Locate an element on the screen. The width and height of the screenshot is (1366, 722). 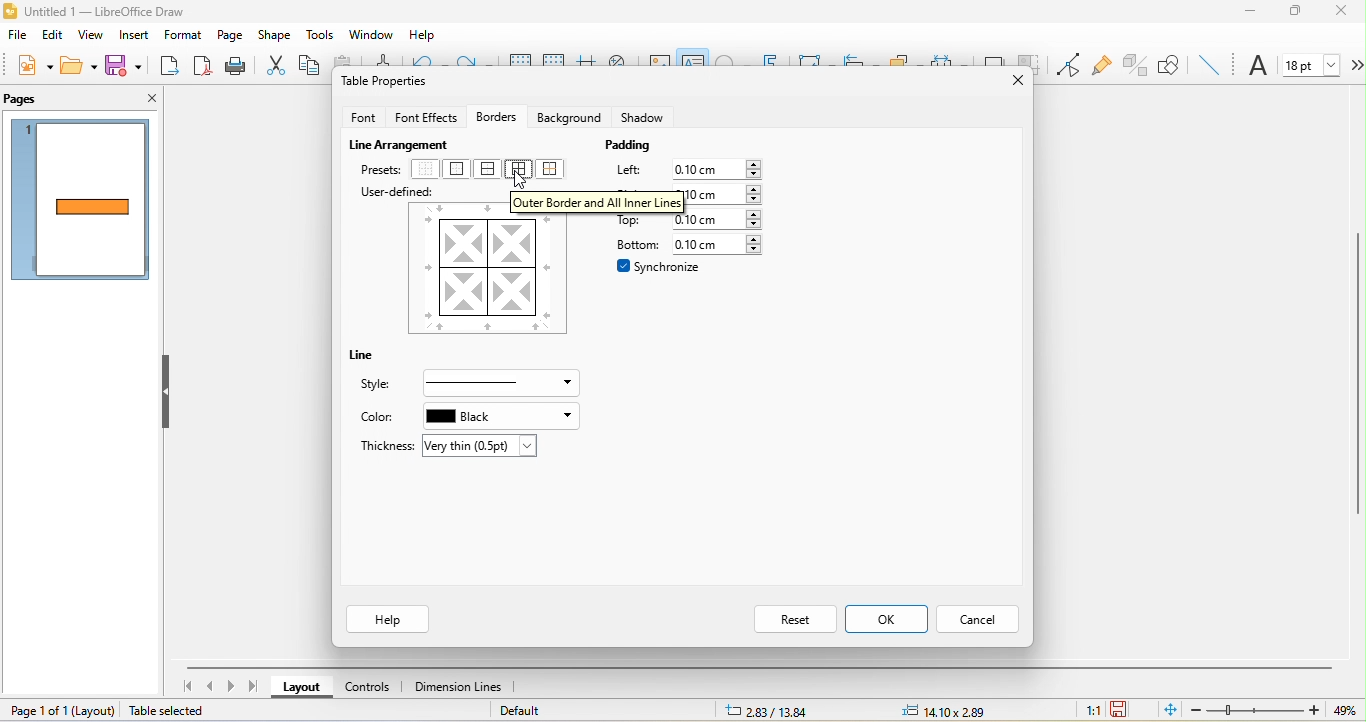
font size is located at coordinates (1312, 64).